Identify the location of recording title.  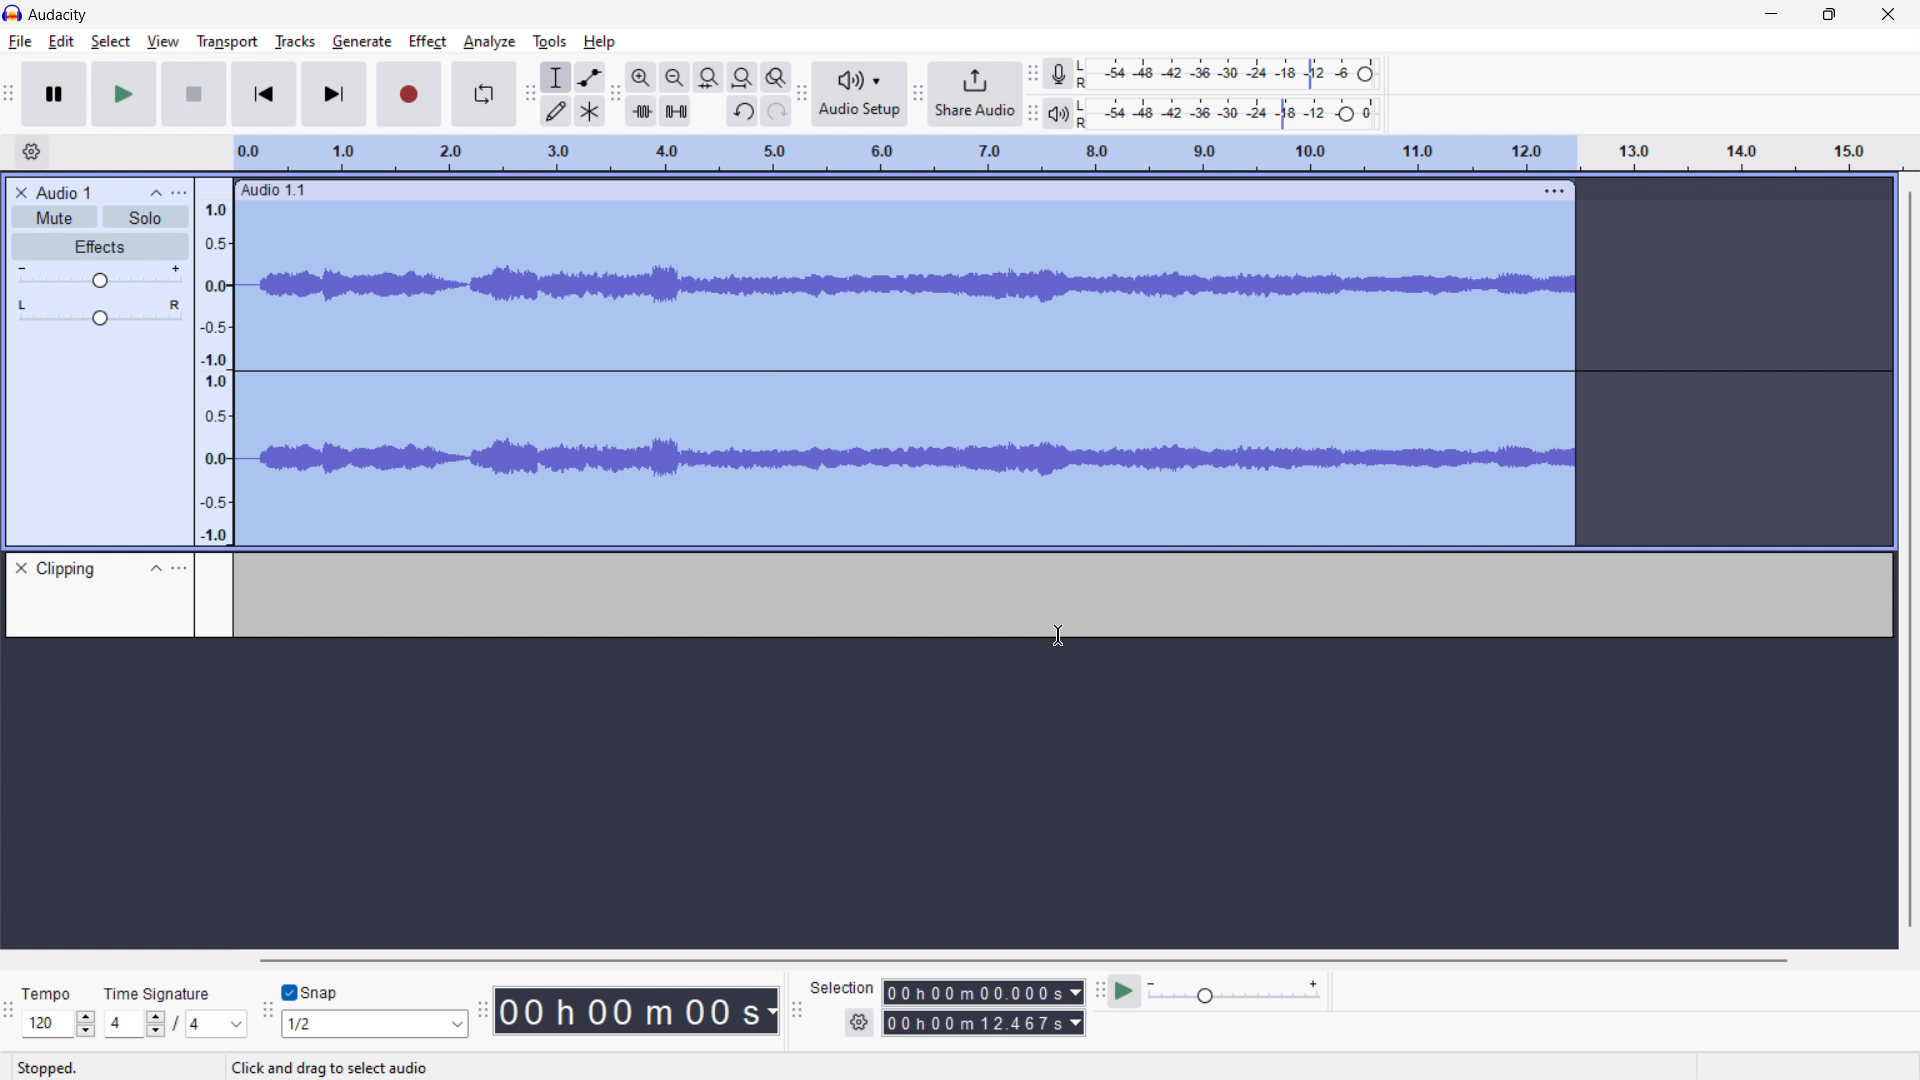
(65, 193).